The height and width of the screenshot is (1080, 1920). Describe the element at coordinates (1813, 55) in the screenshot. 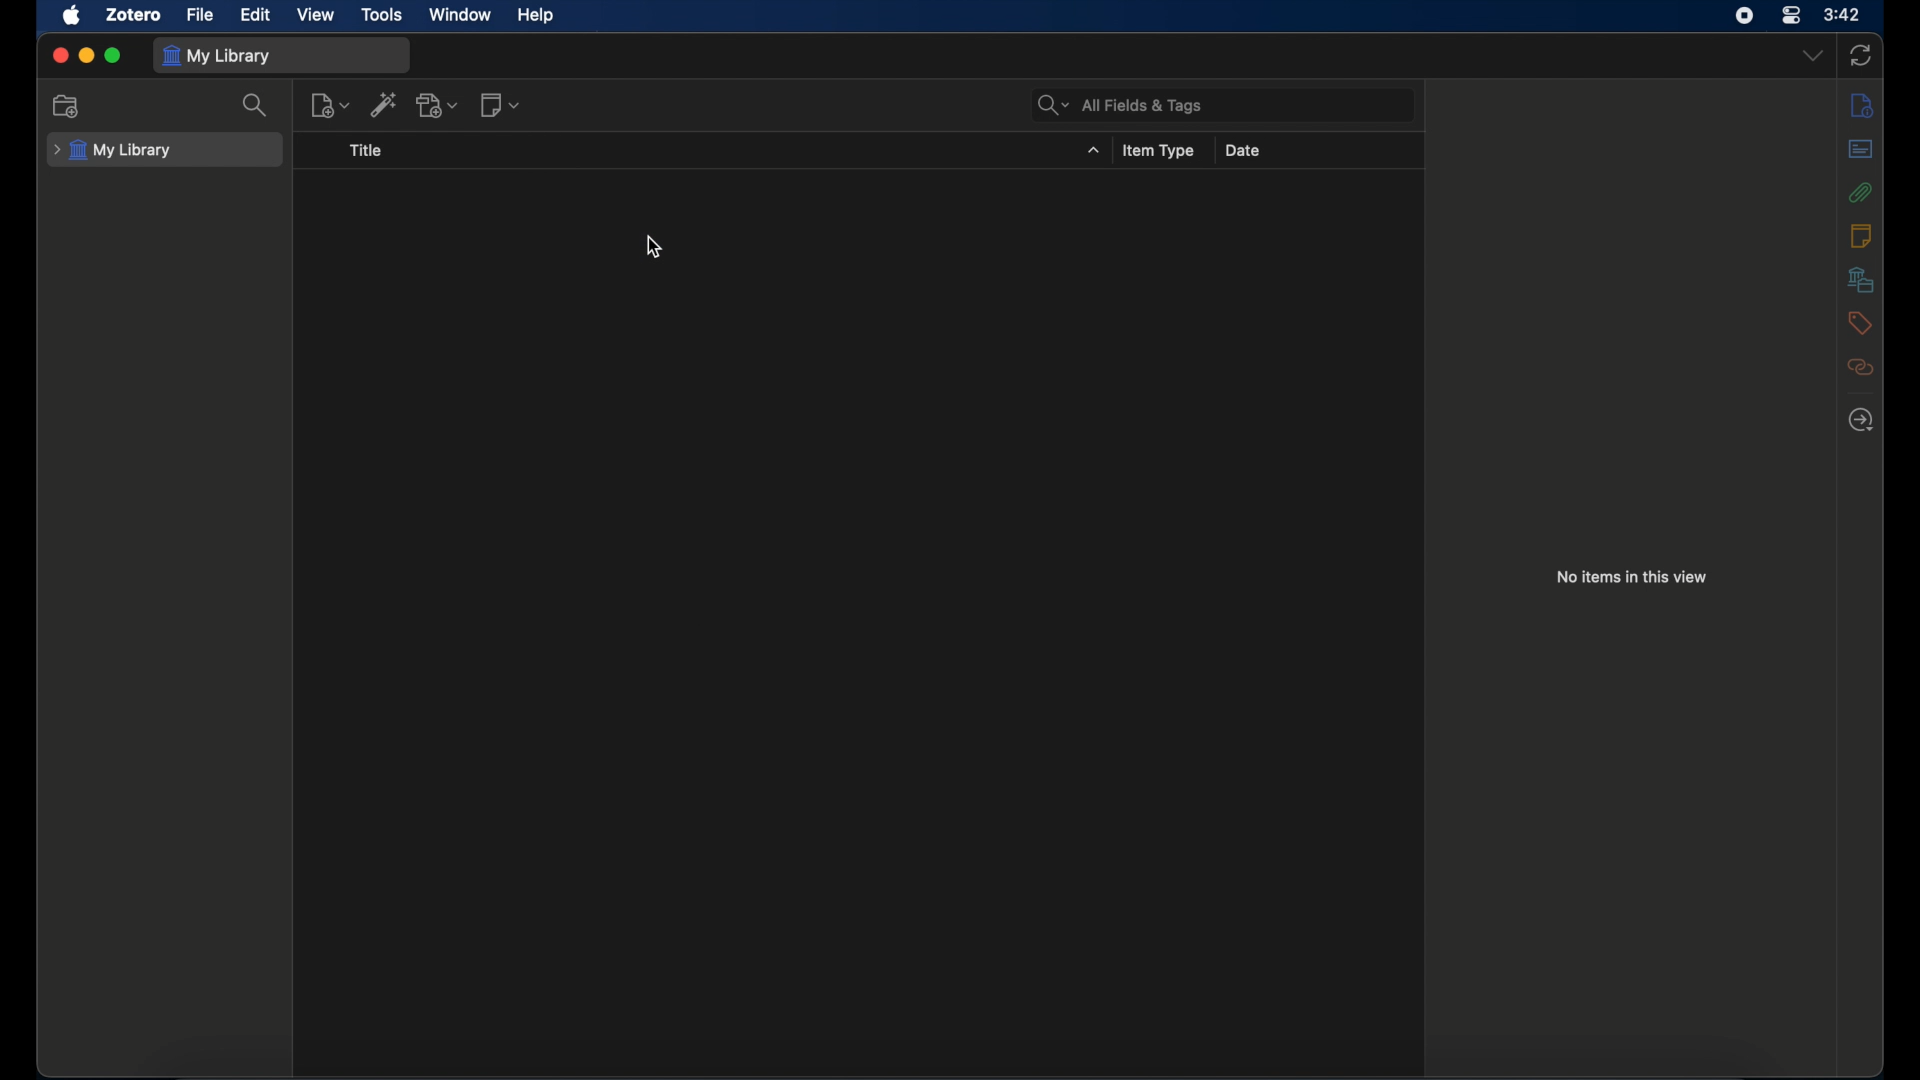

I see `dropdown` at that location.